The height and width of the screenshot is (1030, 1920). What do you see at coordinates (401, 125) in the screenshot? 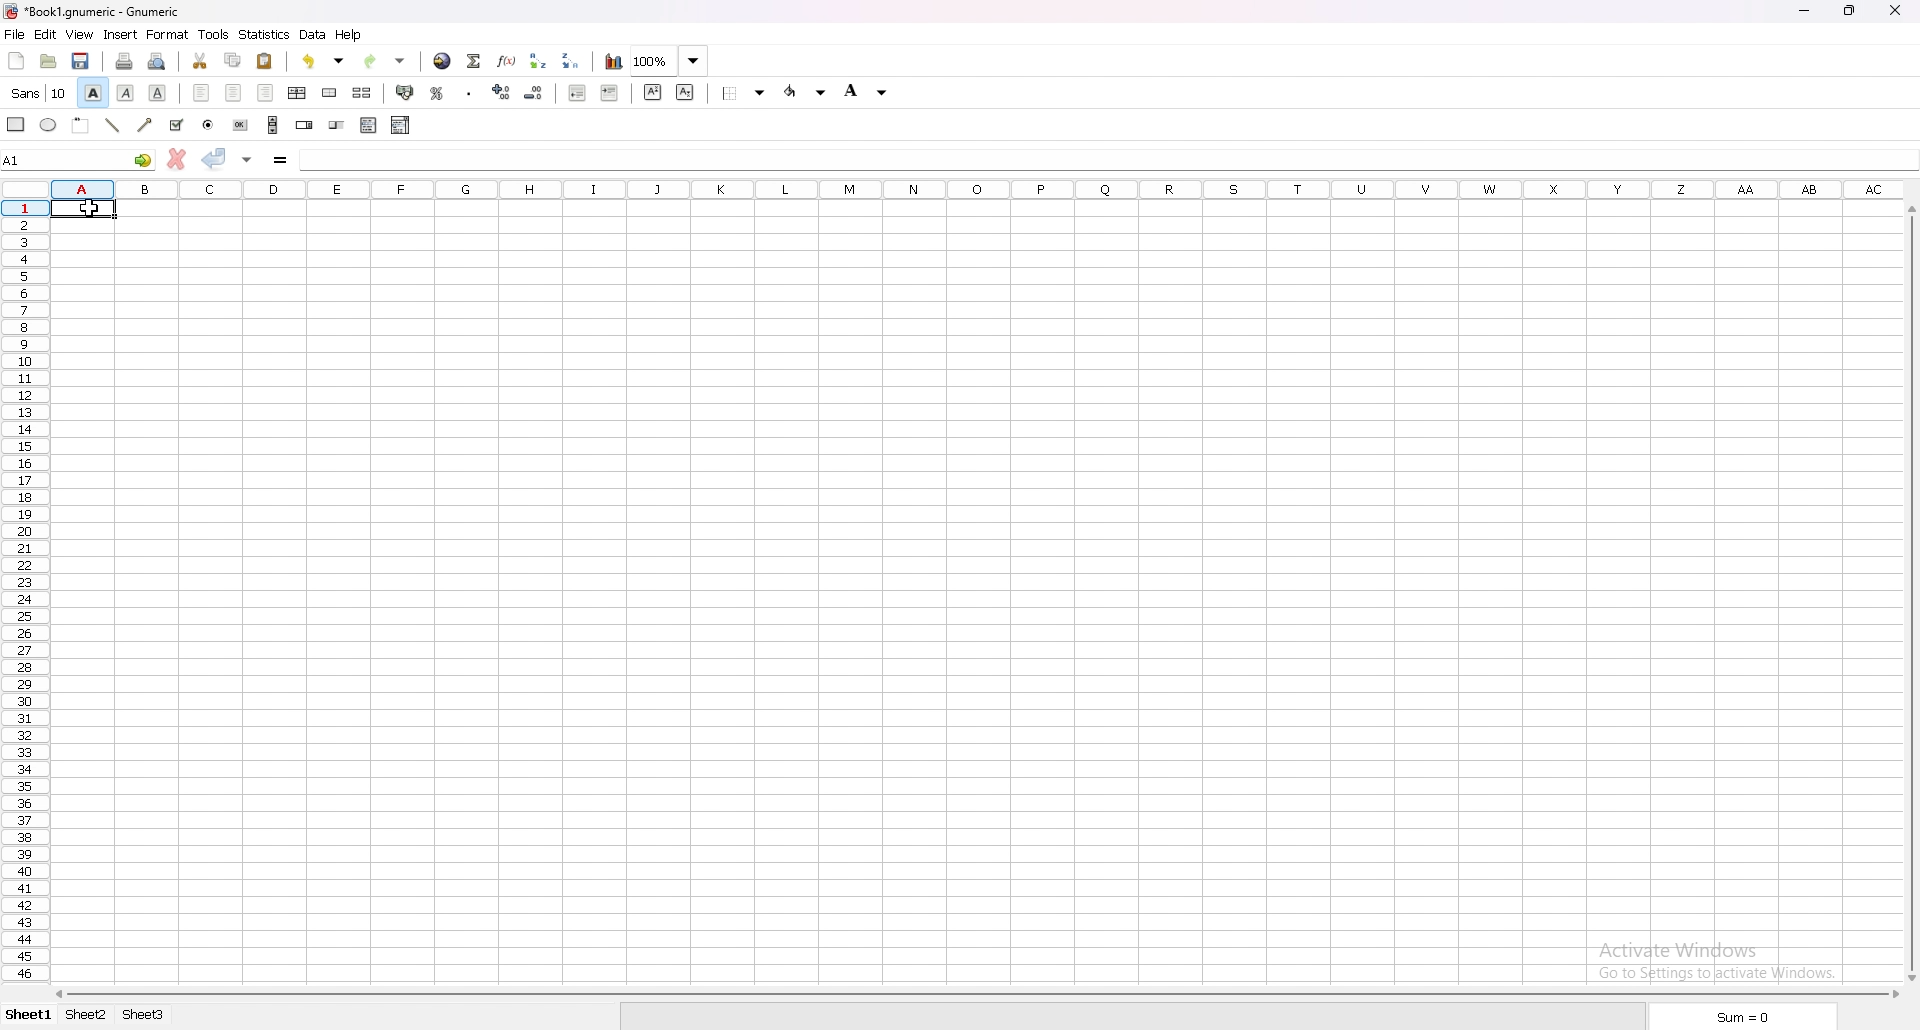
I see `combo box` at bounding box center [401, 125].